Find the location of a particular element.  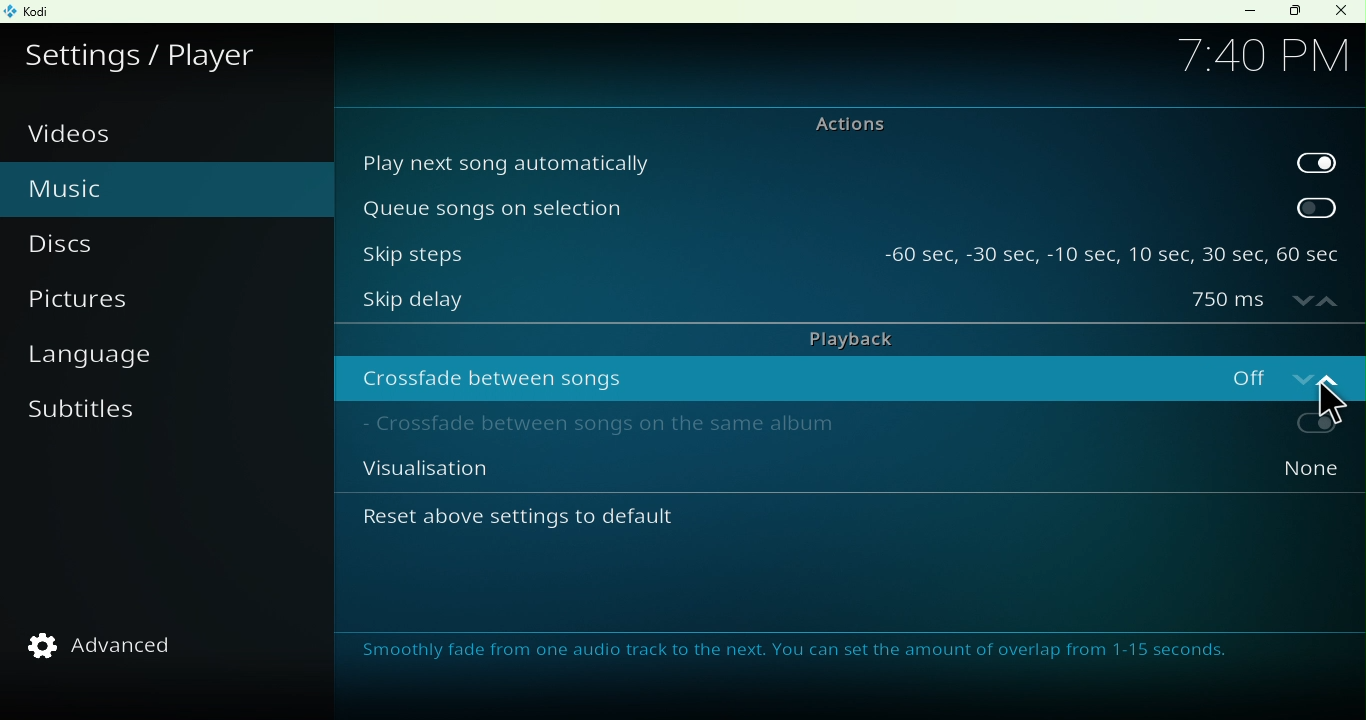

750ms is located at coordinates (1265, 302).